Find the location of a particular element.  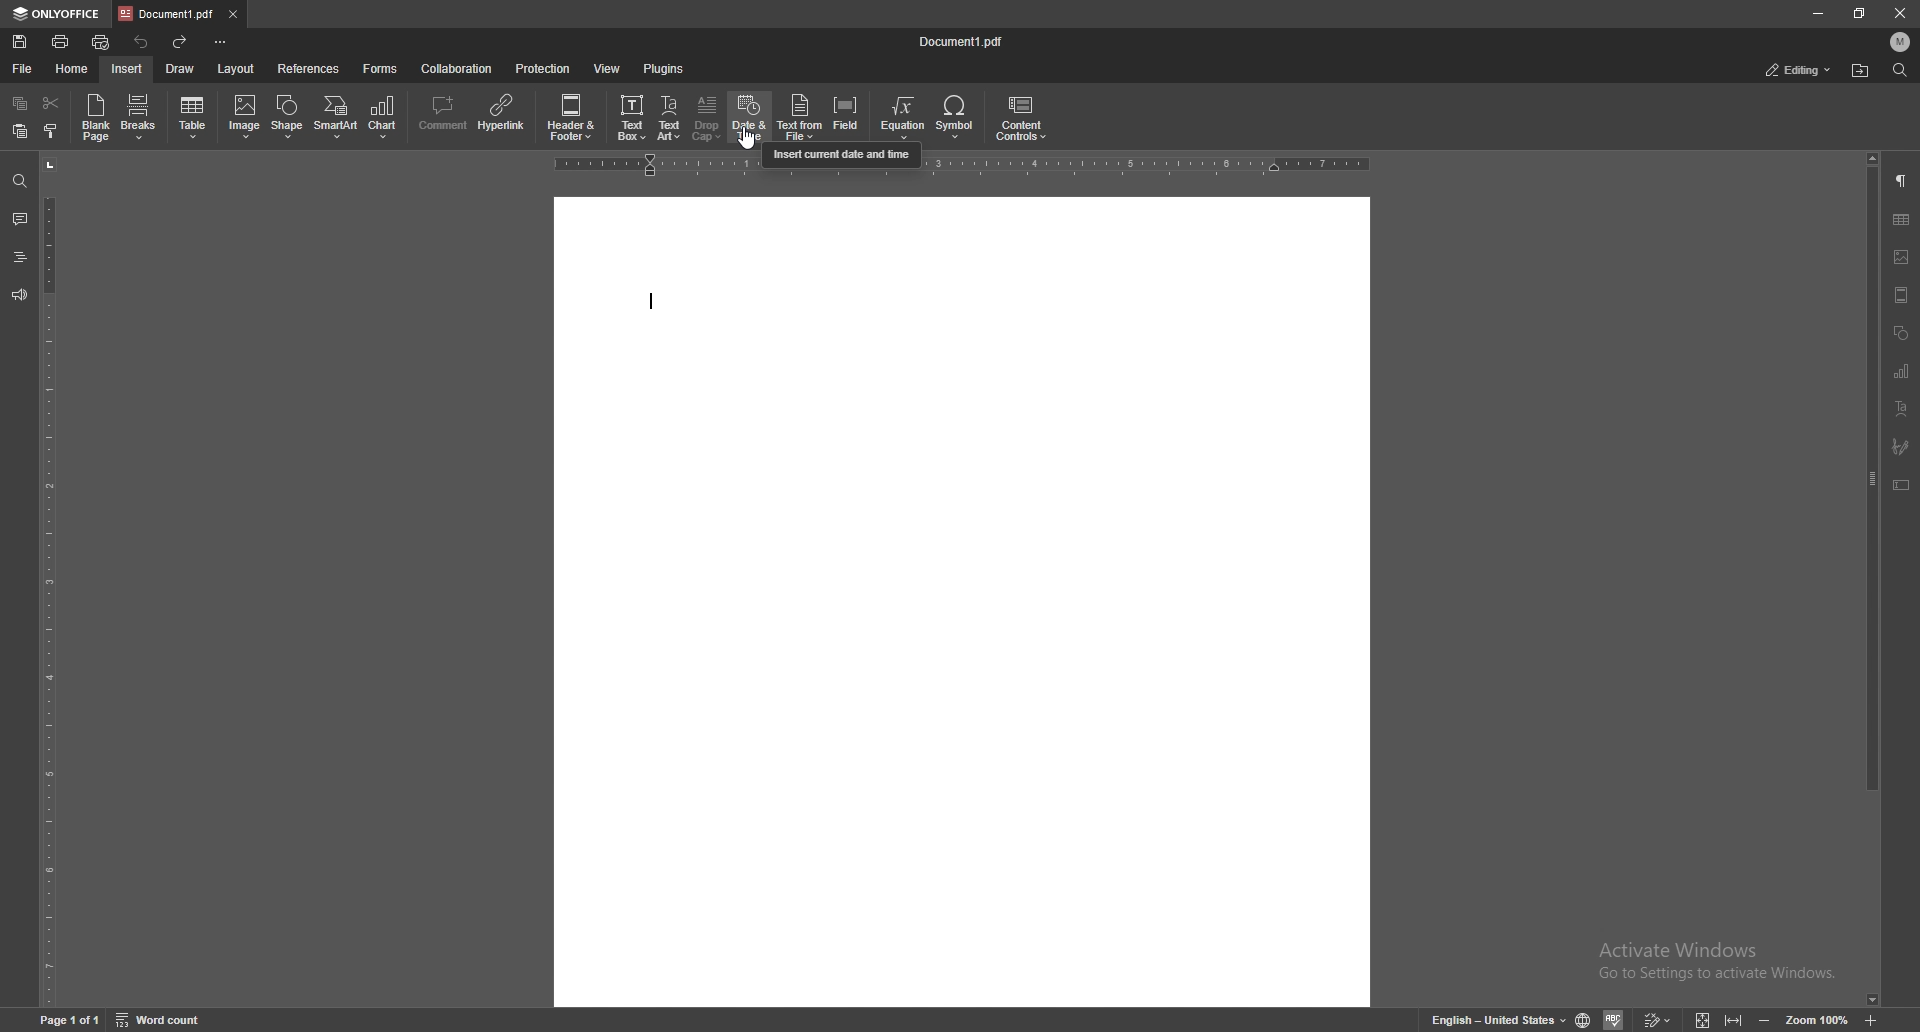

layout is located at coordinates (237, 70).